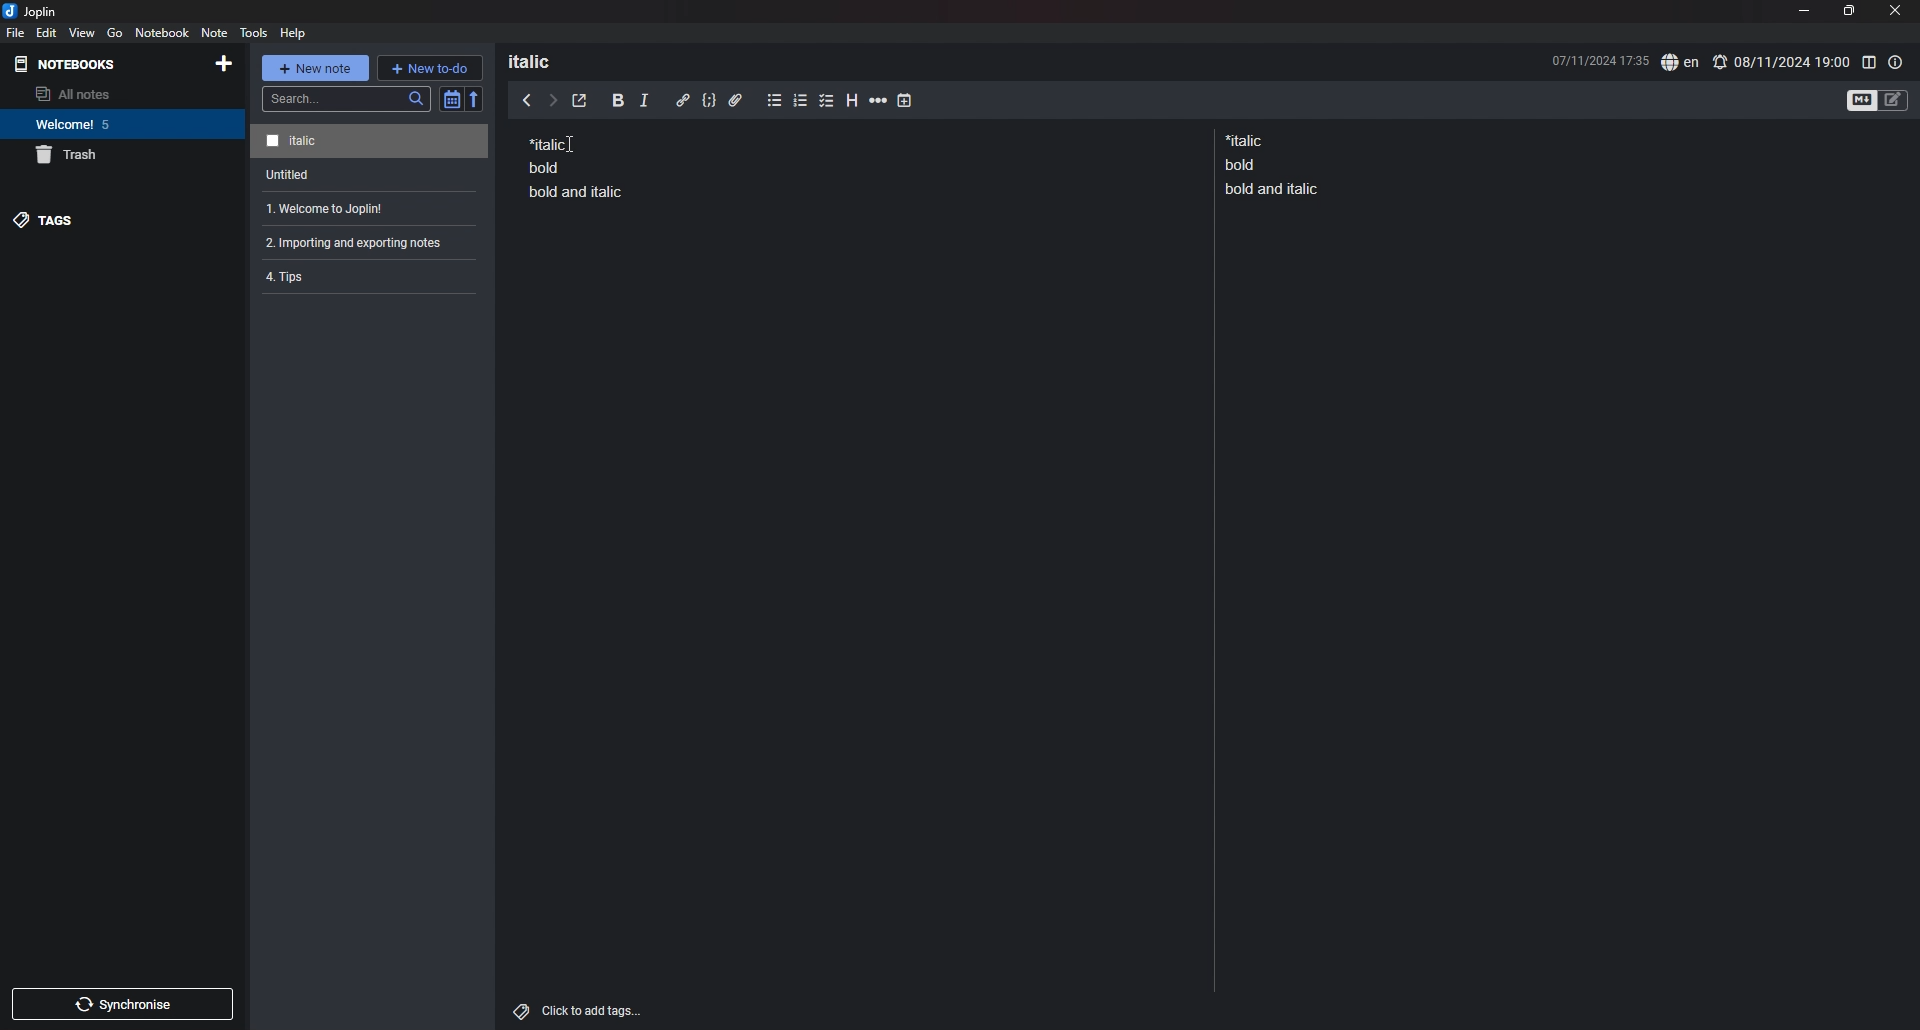 The image size is (1920, 1030). What do you see at coordinates (365, 209) in the screenshot?
I see `note` at bounding box center [365, 209].